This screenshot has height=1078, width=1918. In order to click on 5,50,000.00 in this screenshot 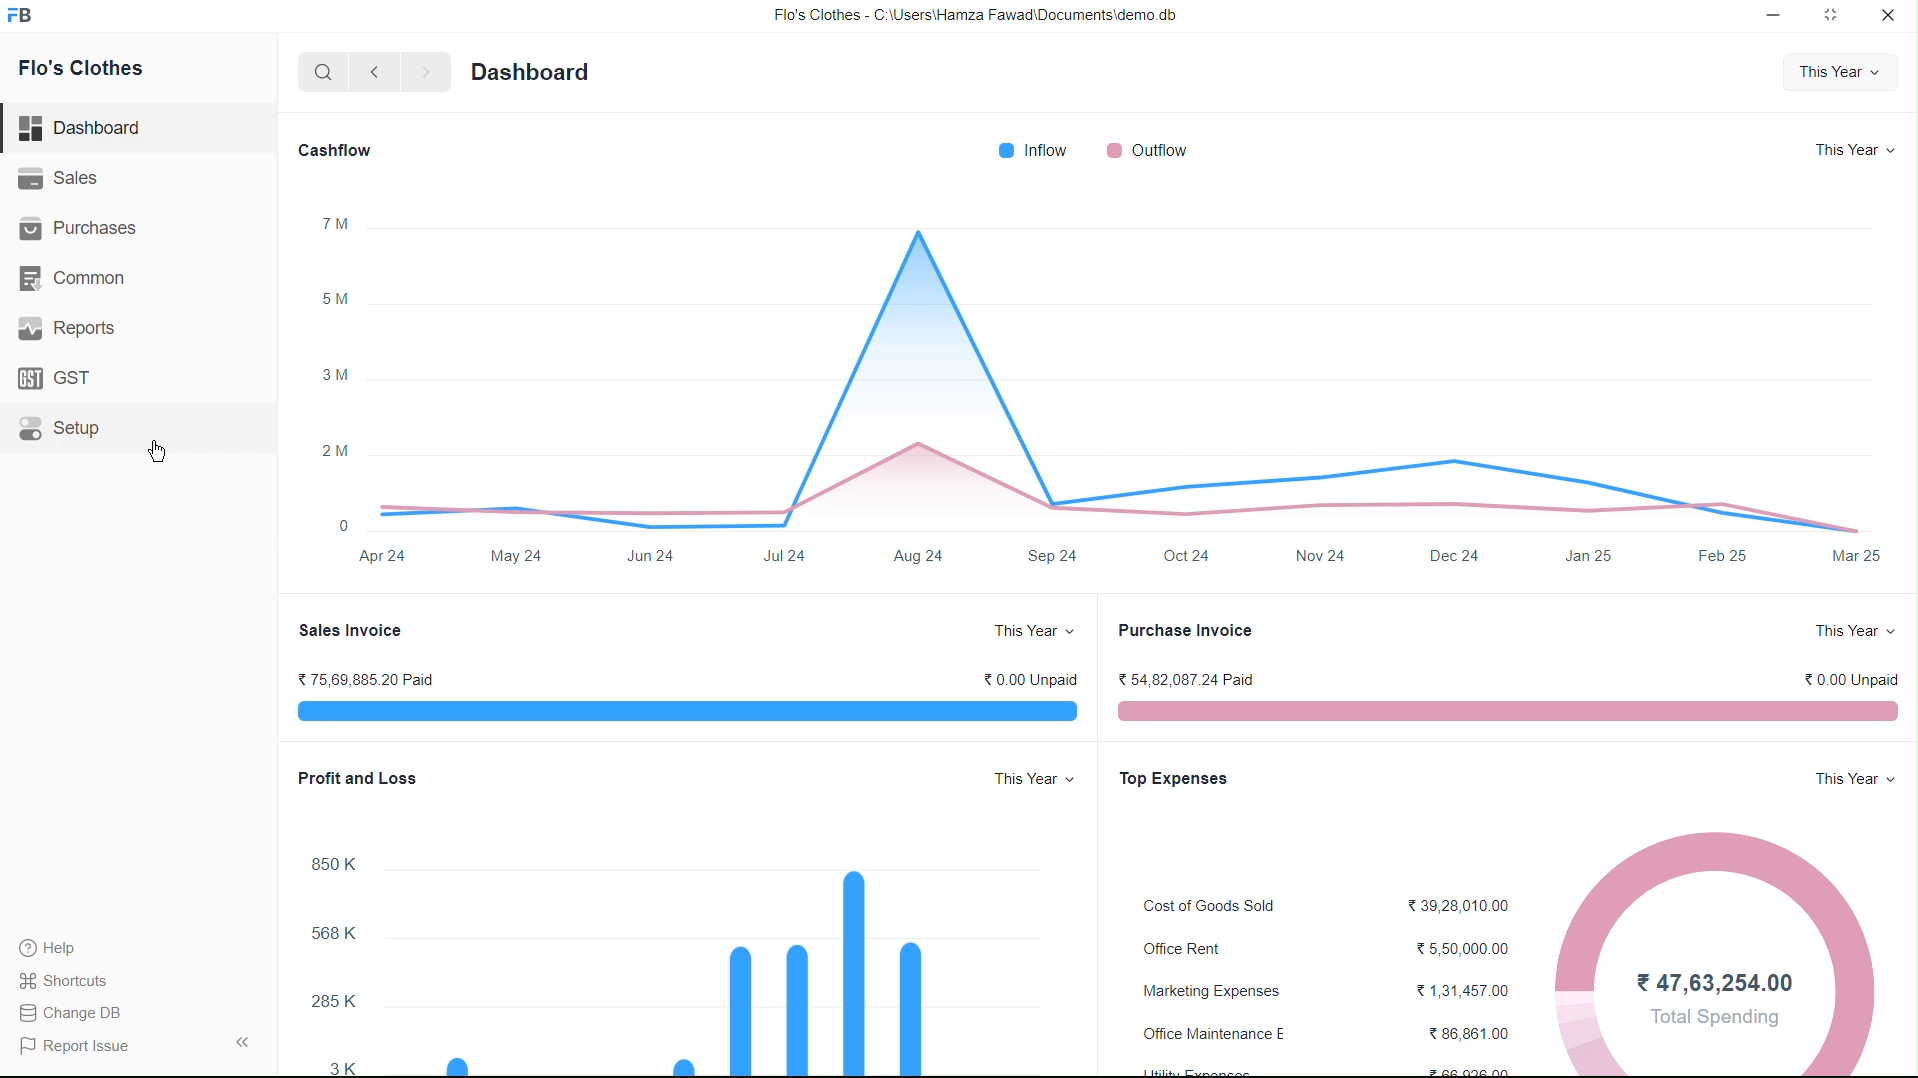, I will do `click(1452, 946)`.